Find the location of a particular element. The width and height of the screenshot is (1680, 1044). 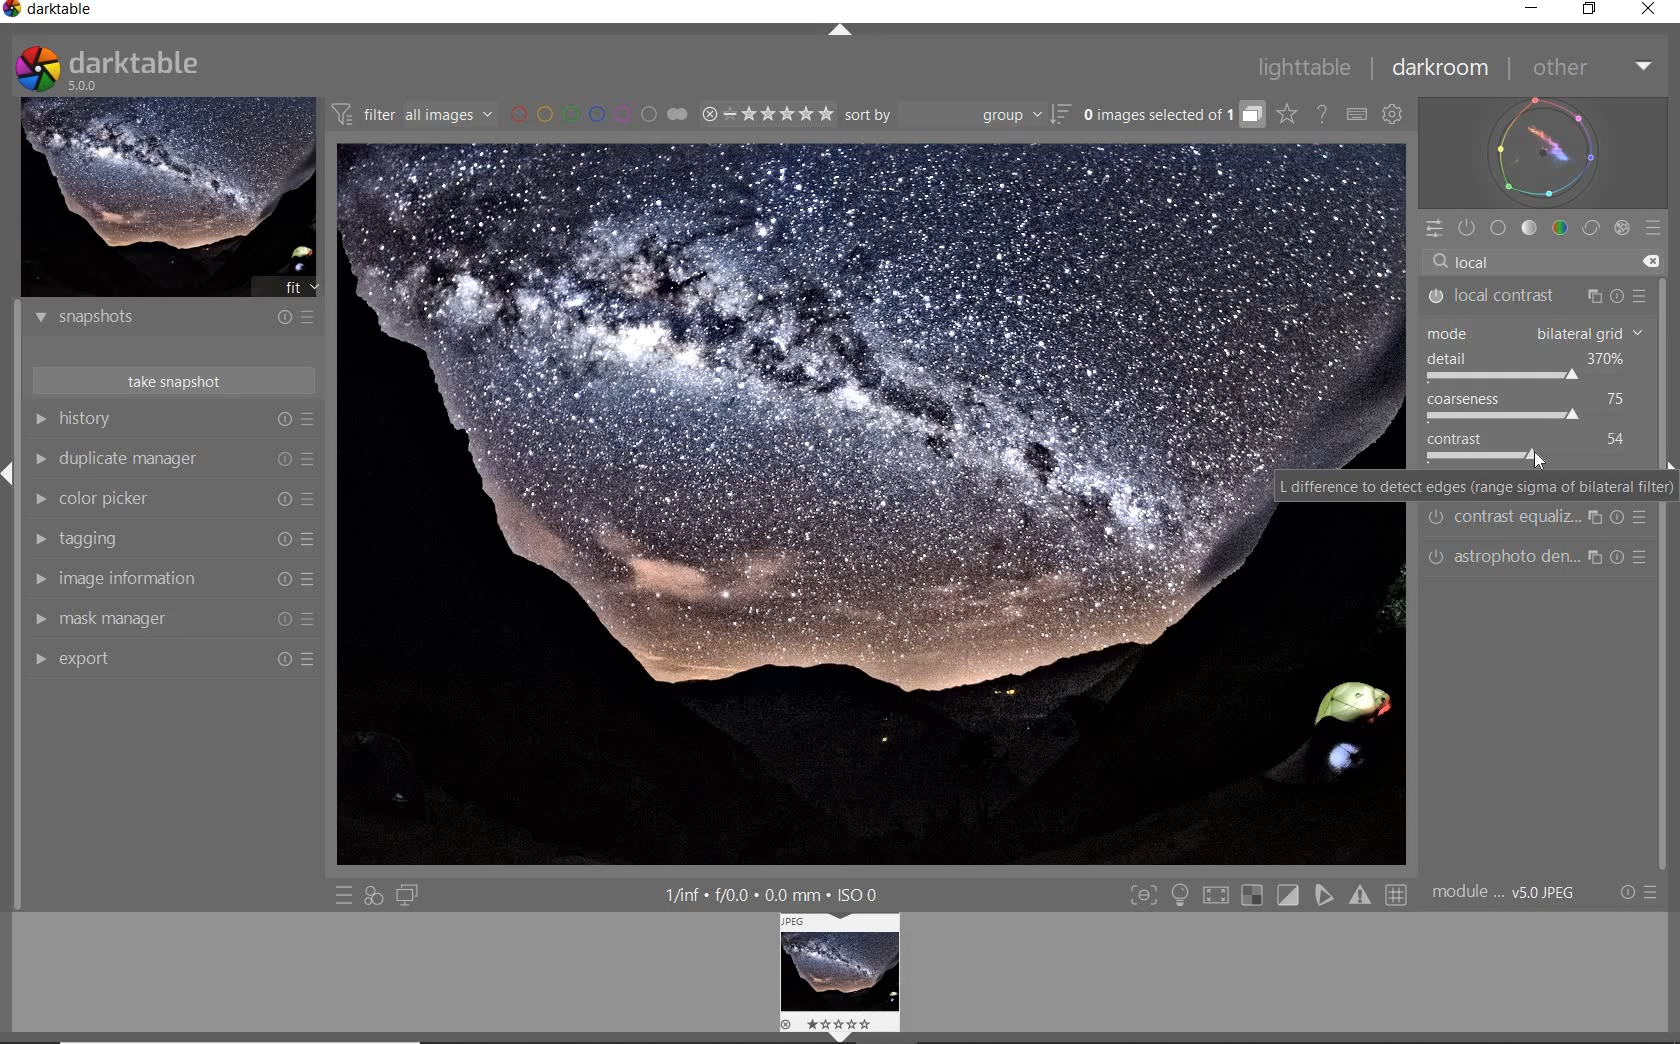

History is located at coordinates (103, 420).